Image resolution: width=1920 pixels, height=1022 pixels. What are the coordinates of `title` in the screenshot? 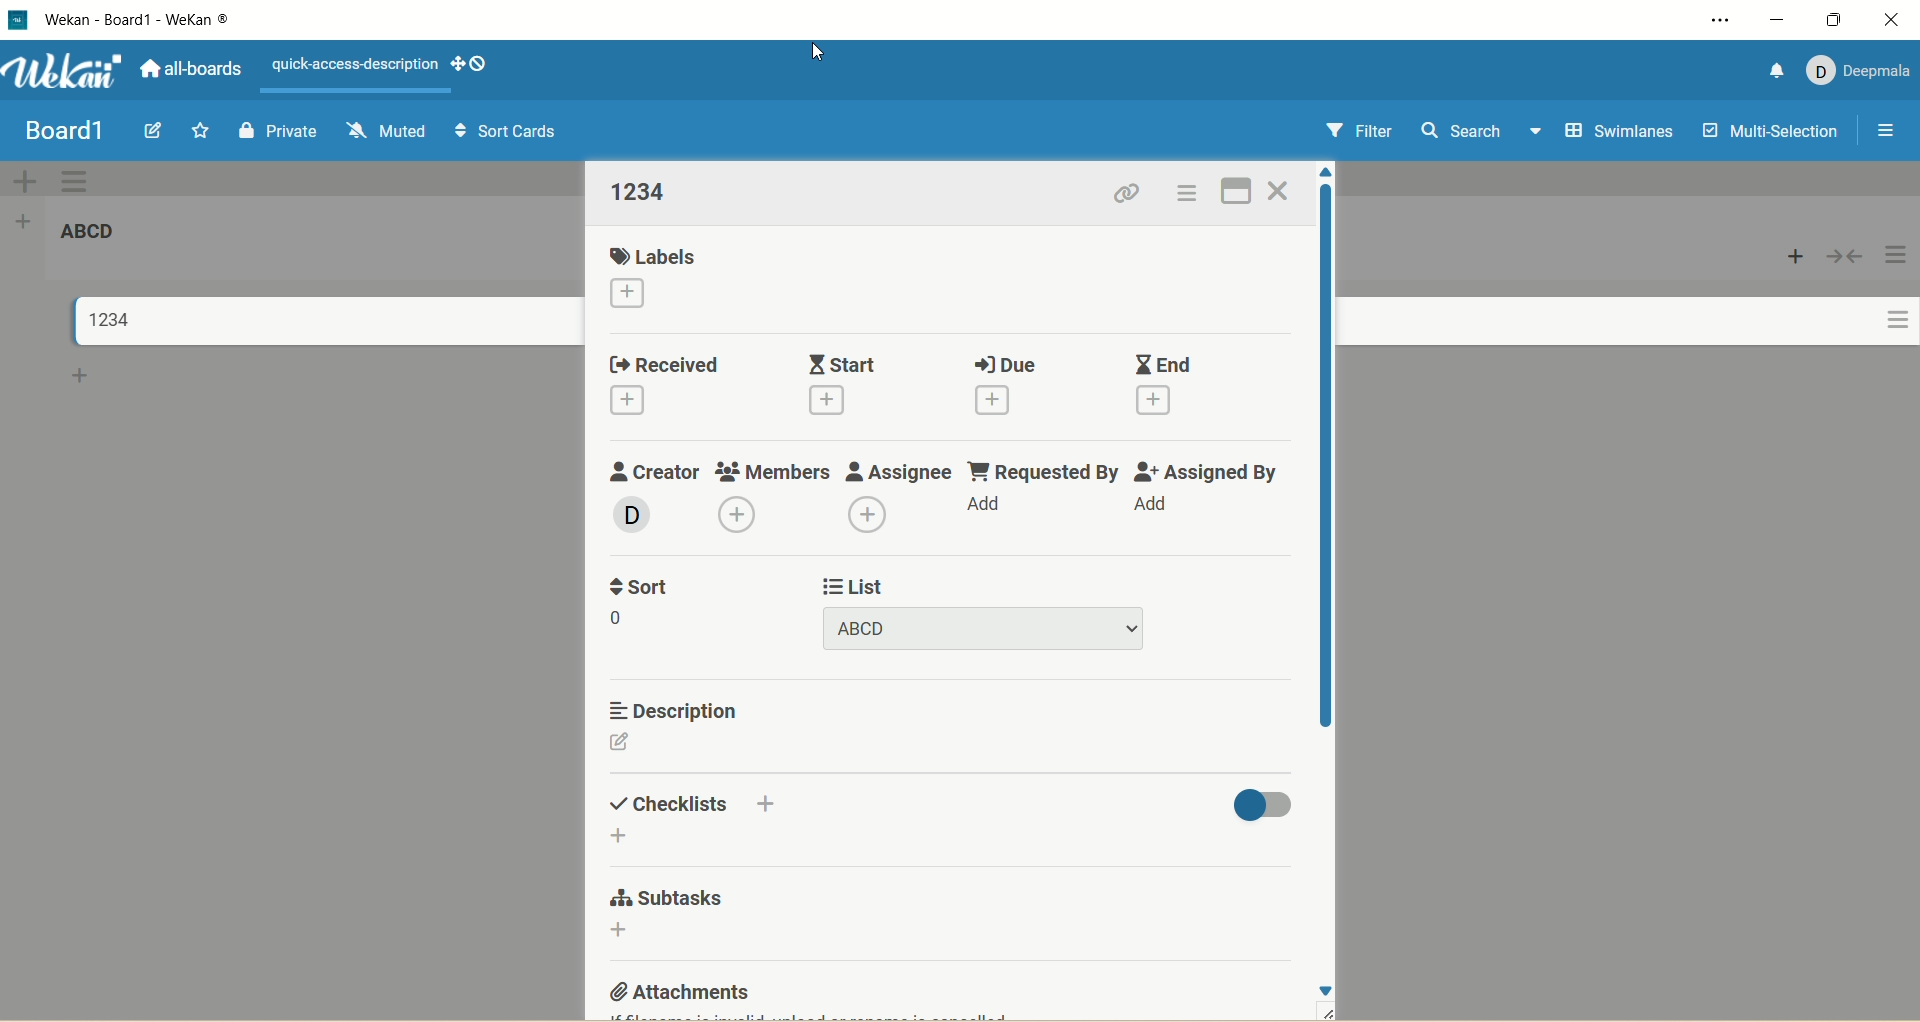 It's located at (106, 318).